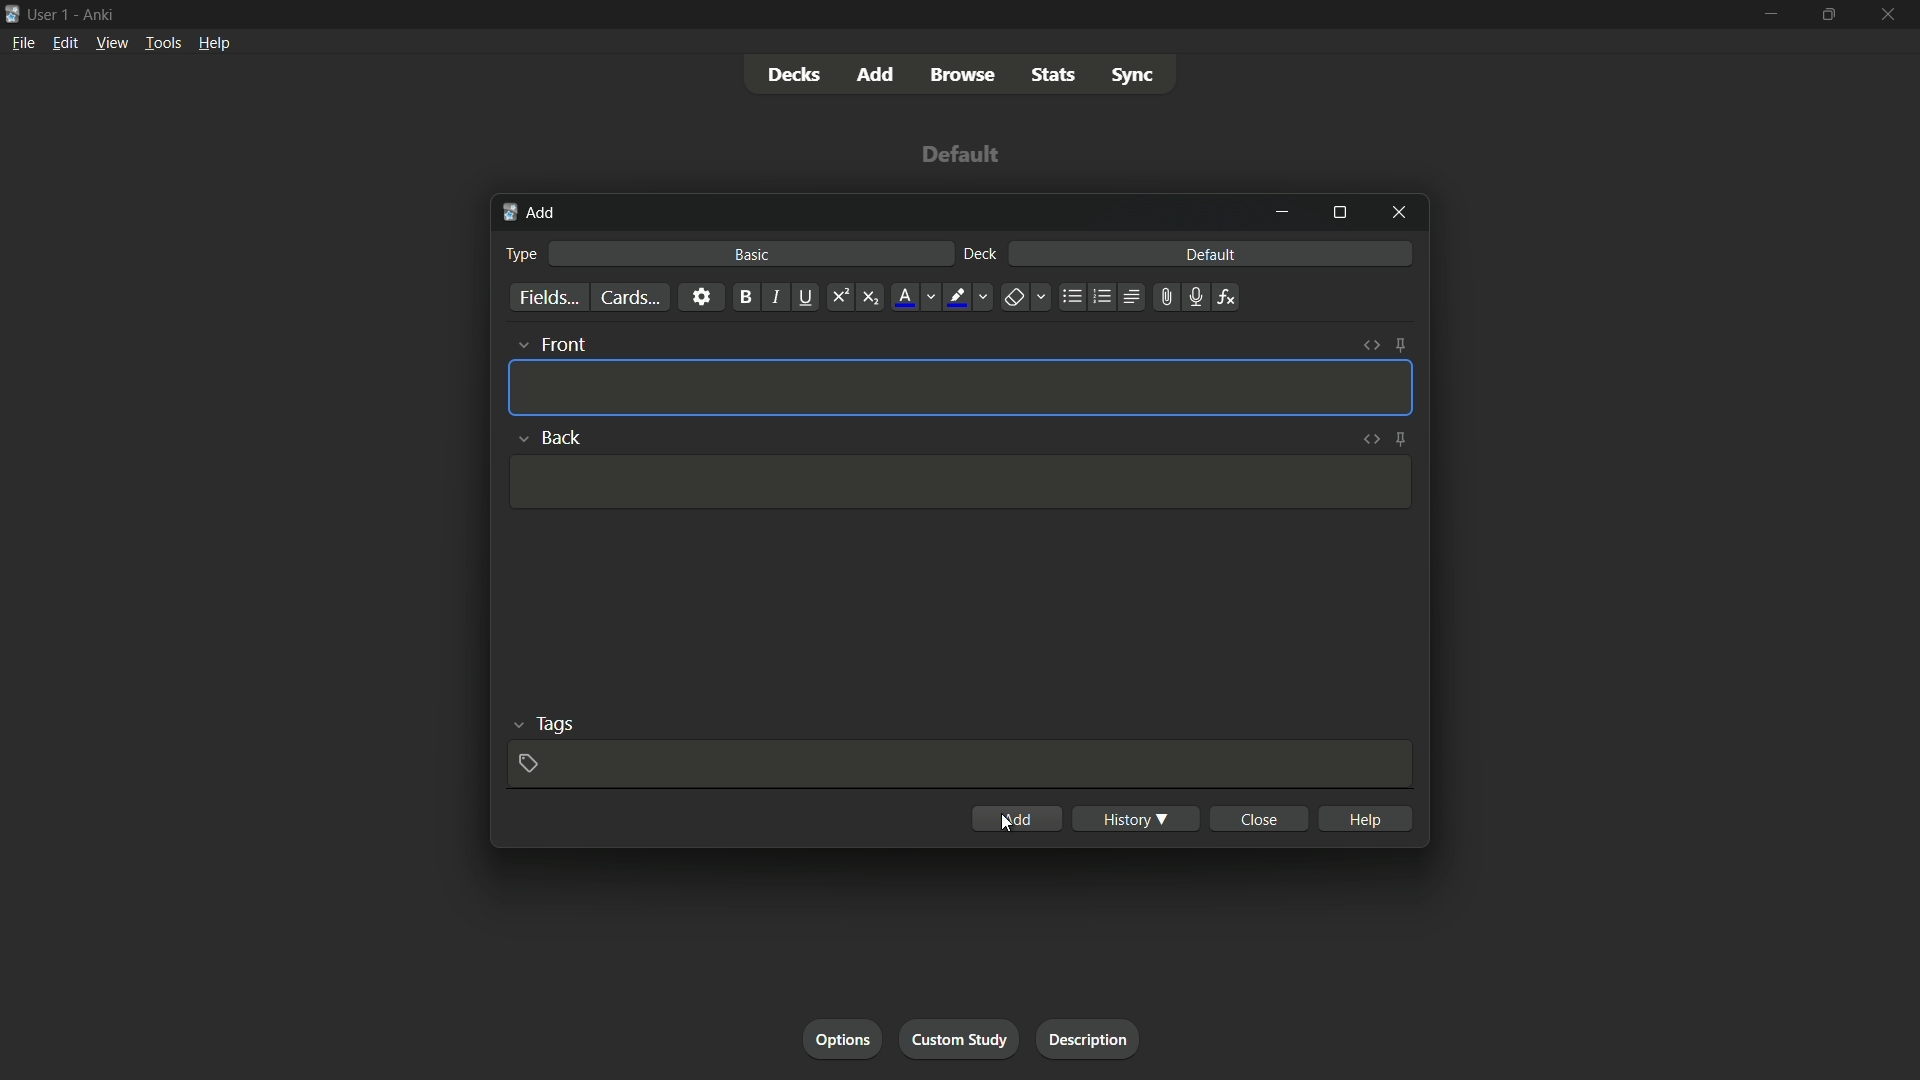  I want to click on cursor, so click(1008, 822).